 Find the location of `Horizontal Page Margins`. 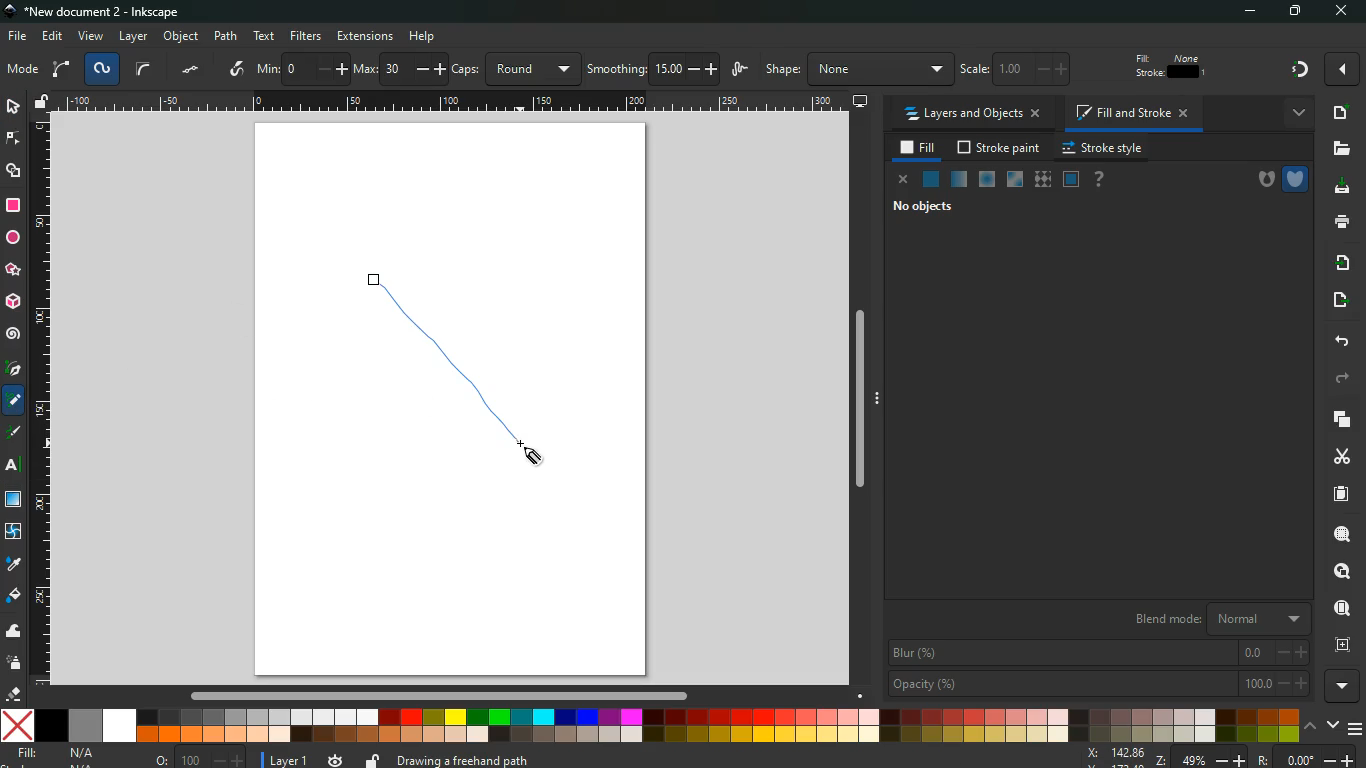

Horizontal Page Margins is located at coordinates (41, 402).